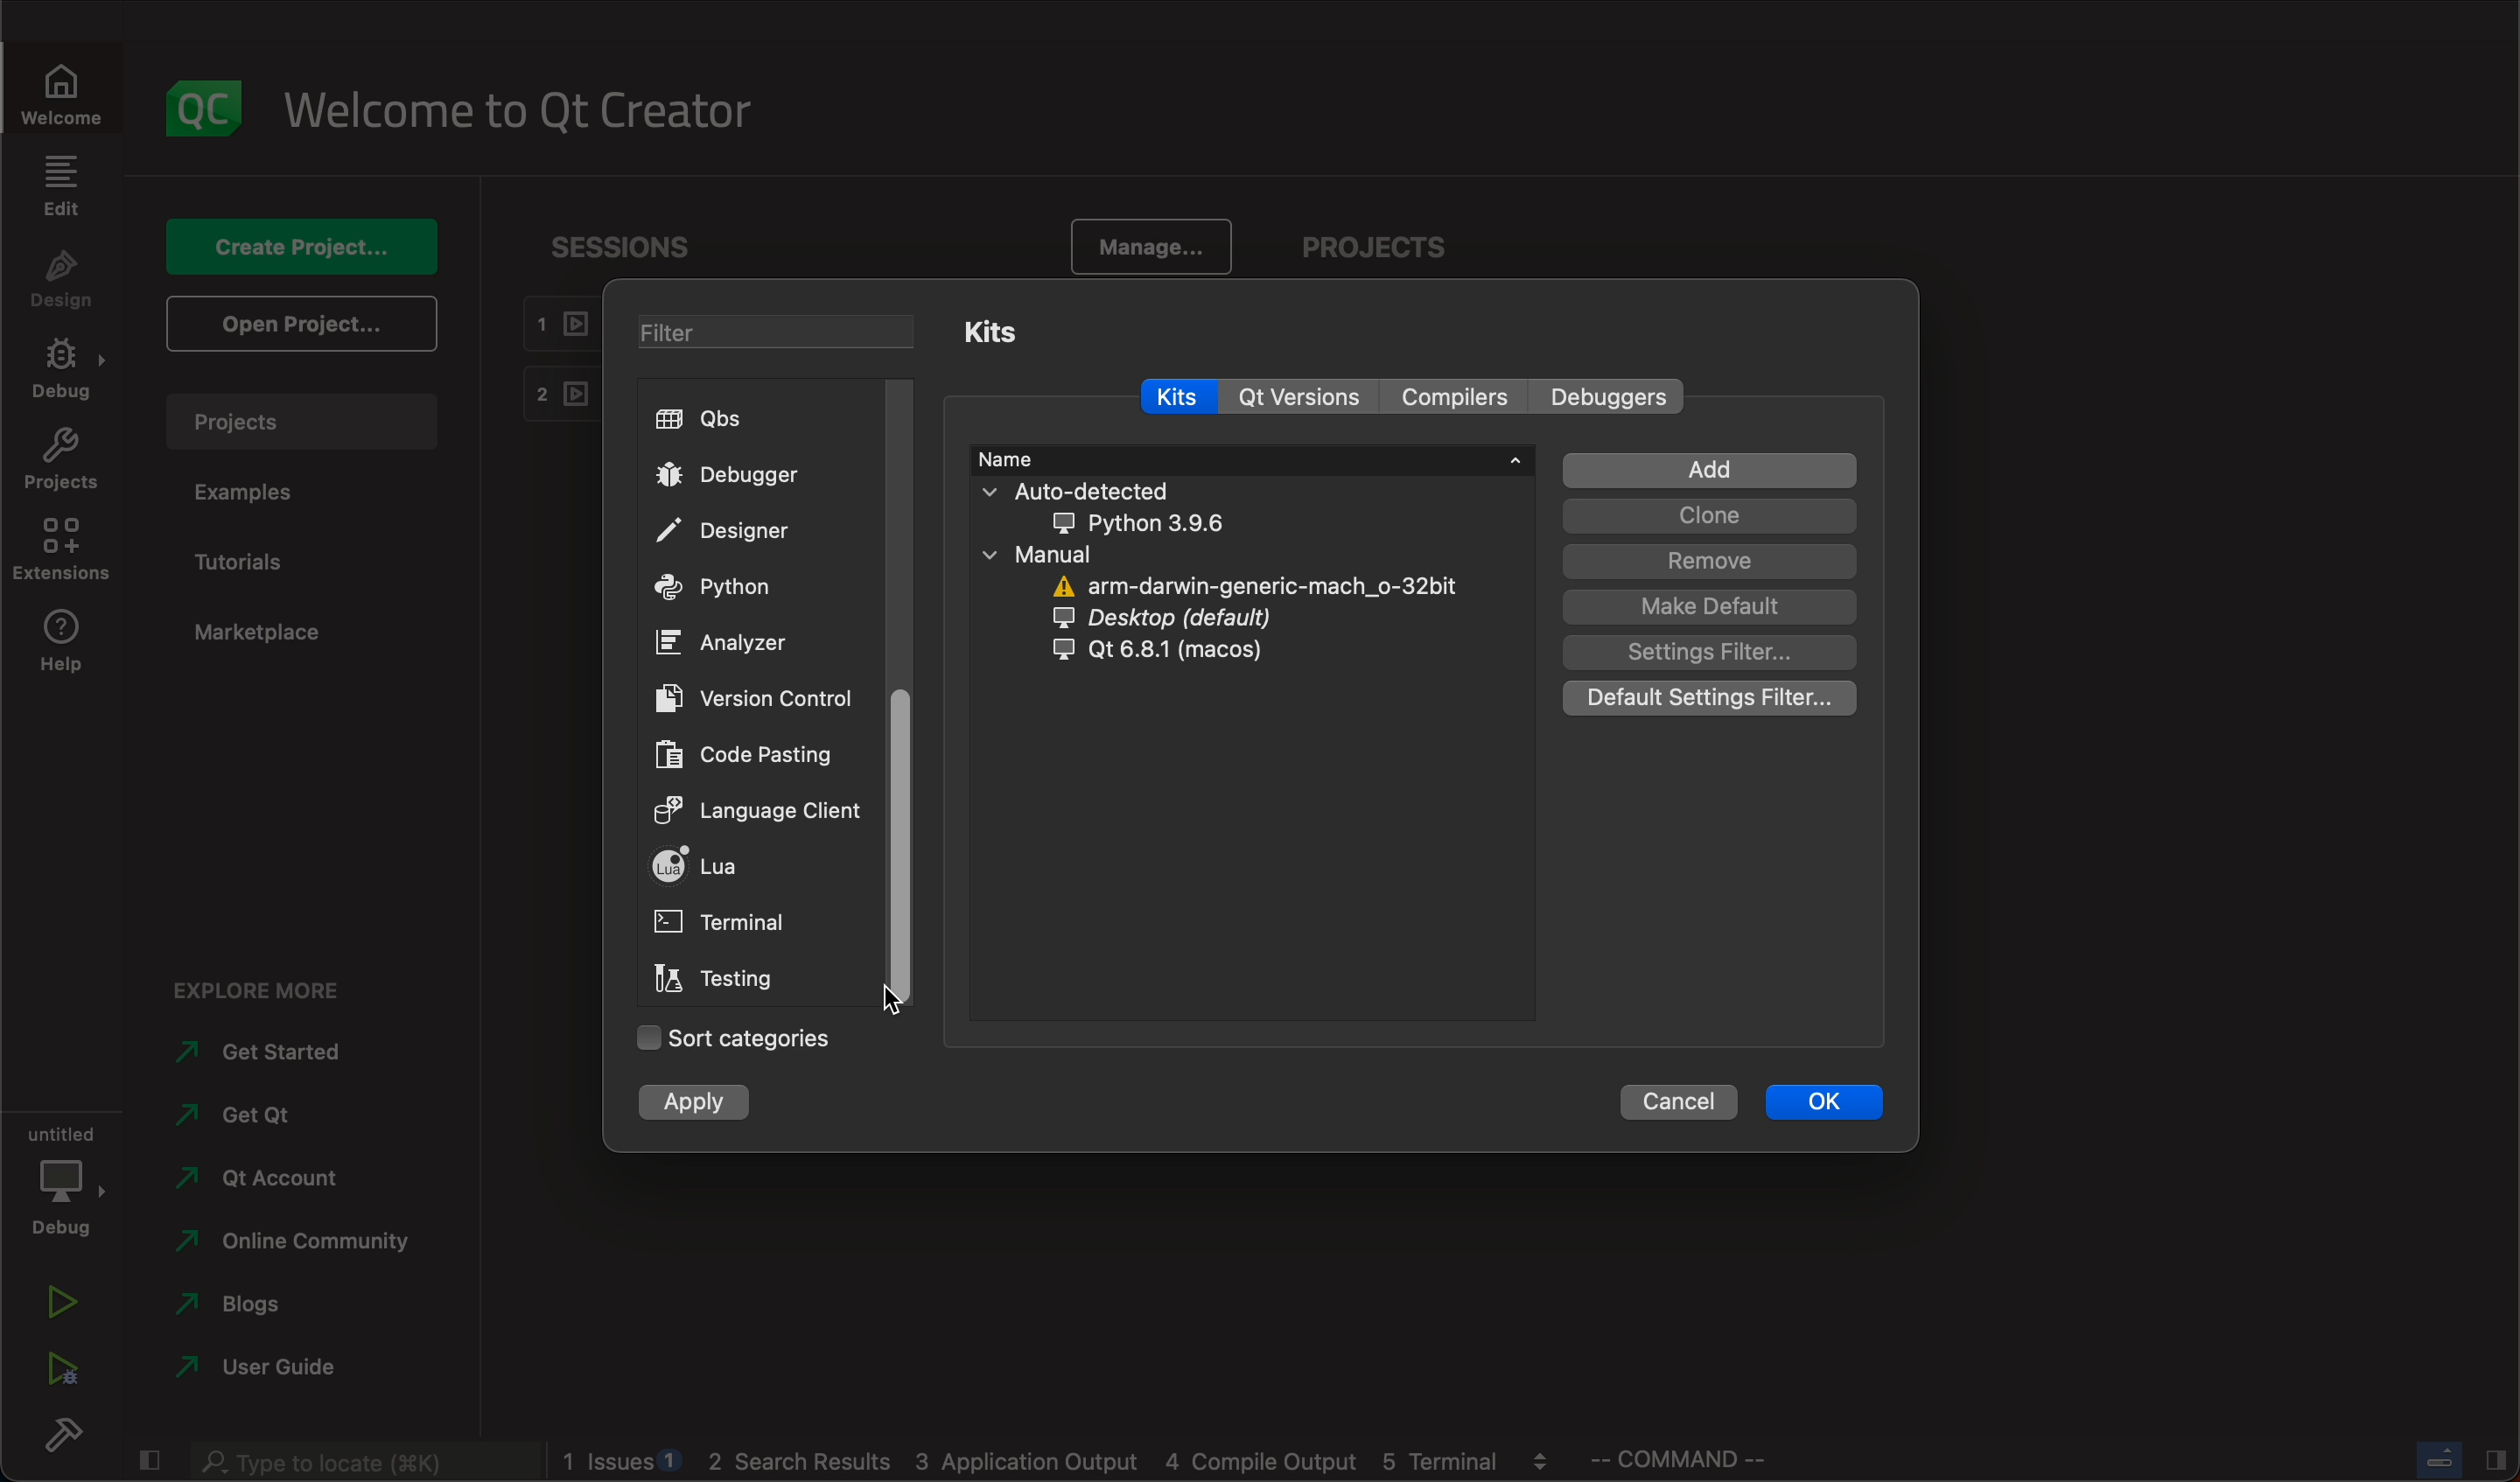 This screenshot has height=1482, width=2520. What do you see at coordinates (147, 1462) in the screenshot?
I see `close slide bar` at bounding box center [147, 1462].